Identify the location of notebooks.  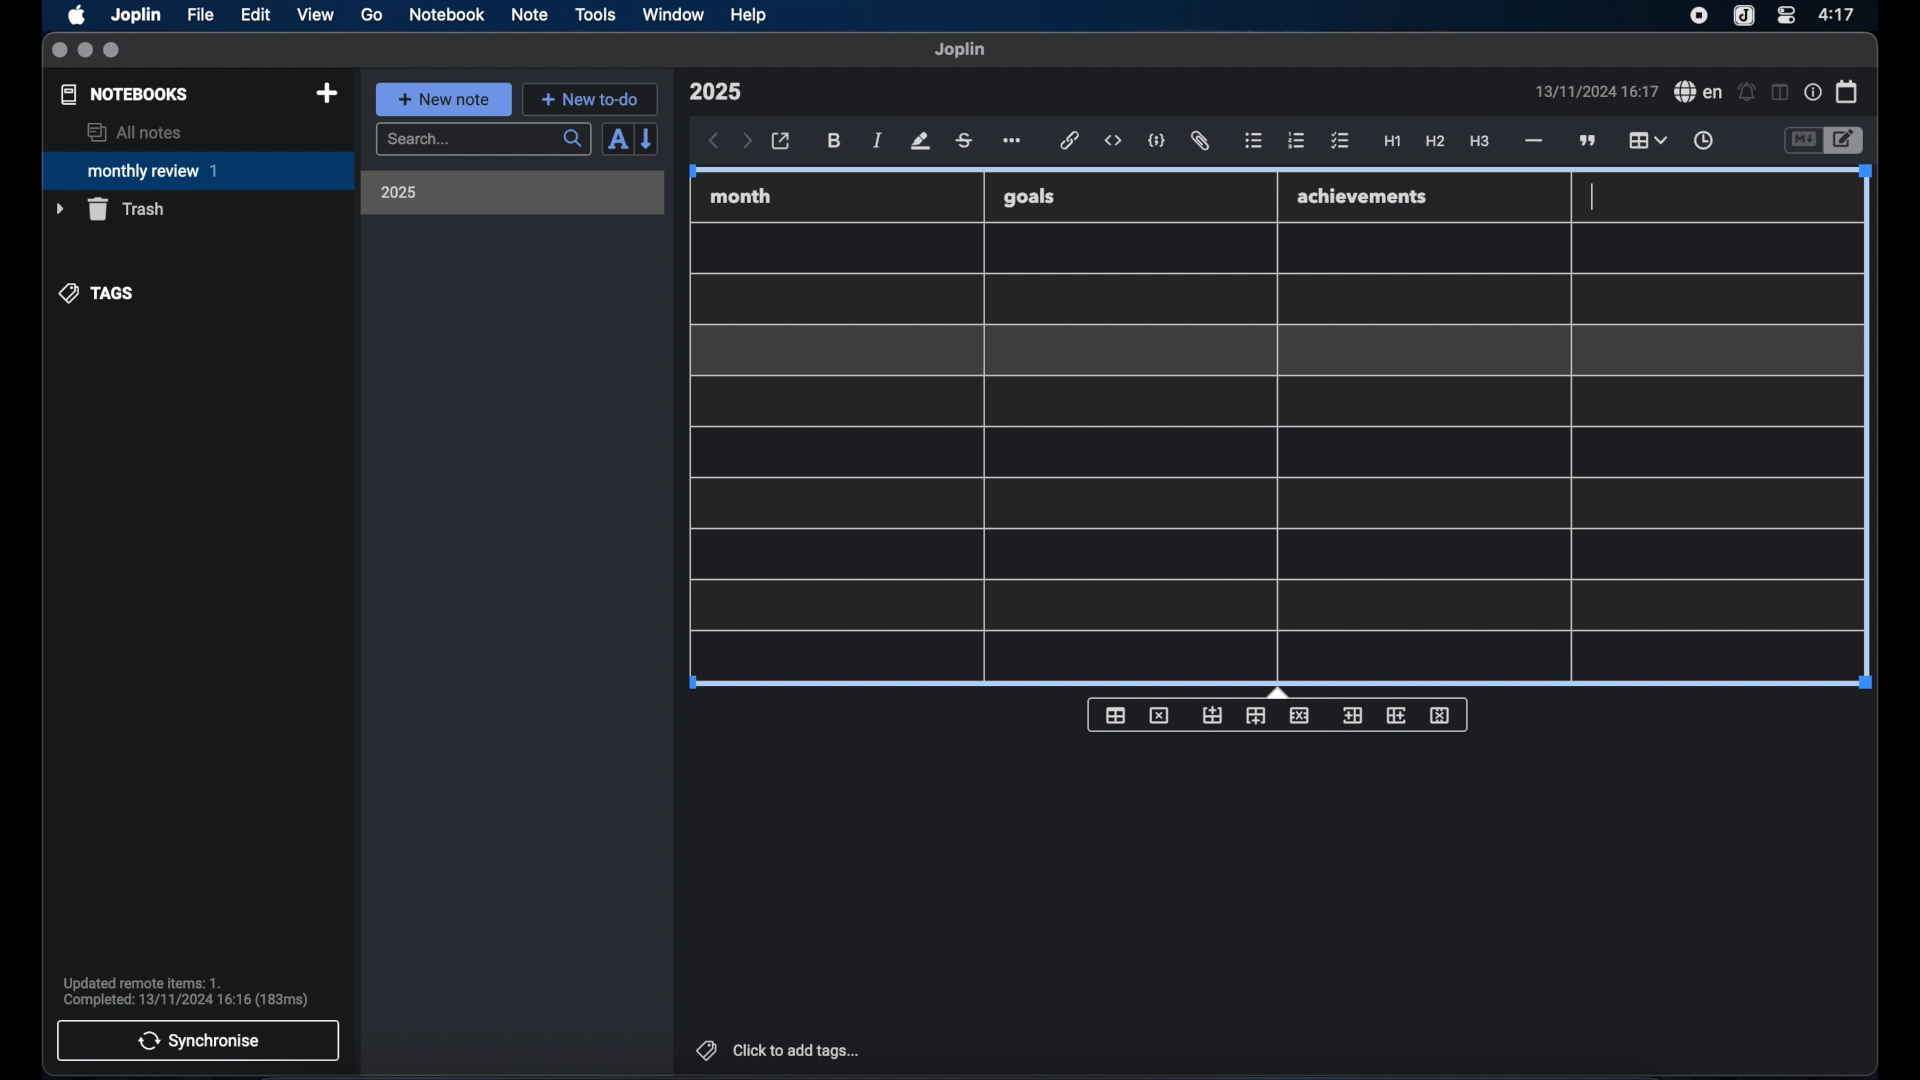
(125, 94).